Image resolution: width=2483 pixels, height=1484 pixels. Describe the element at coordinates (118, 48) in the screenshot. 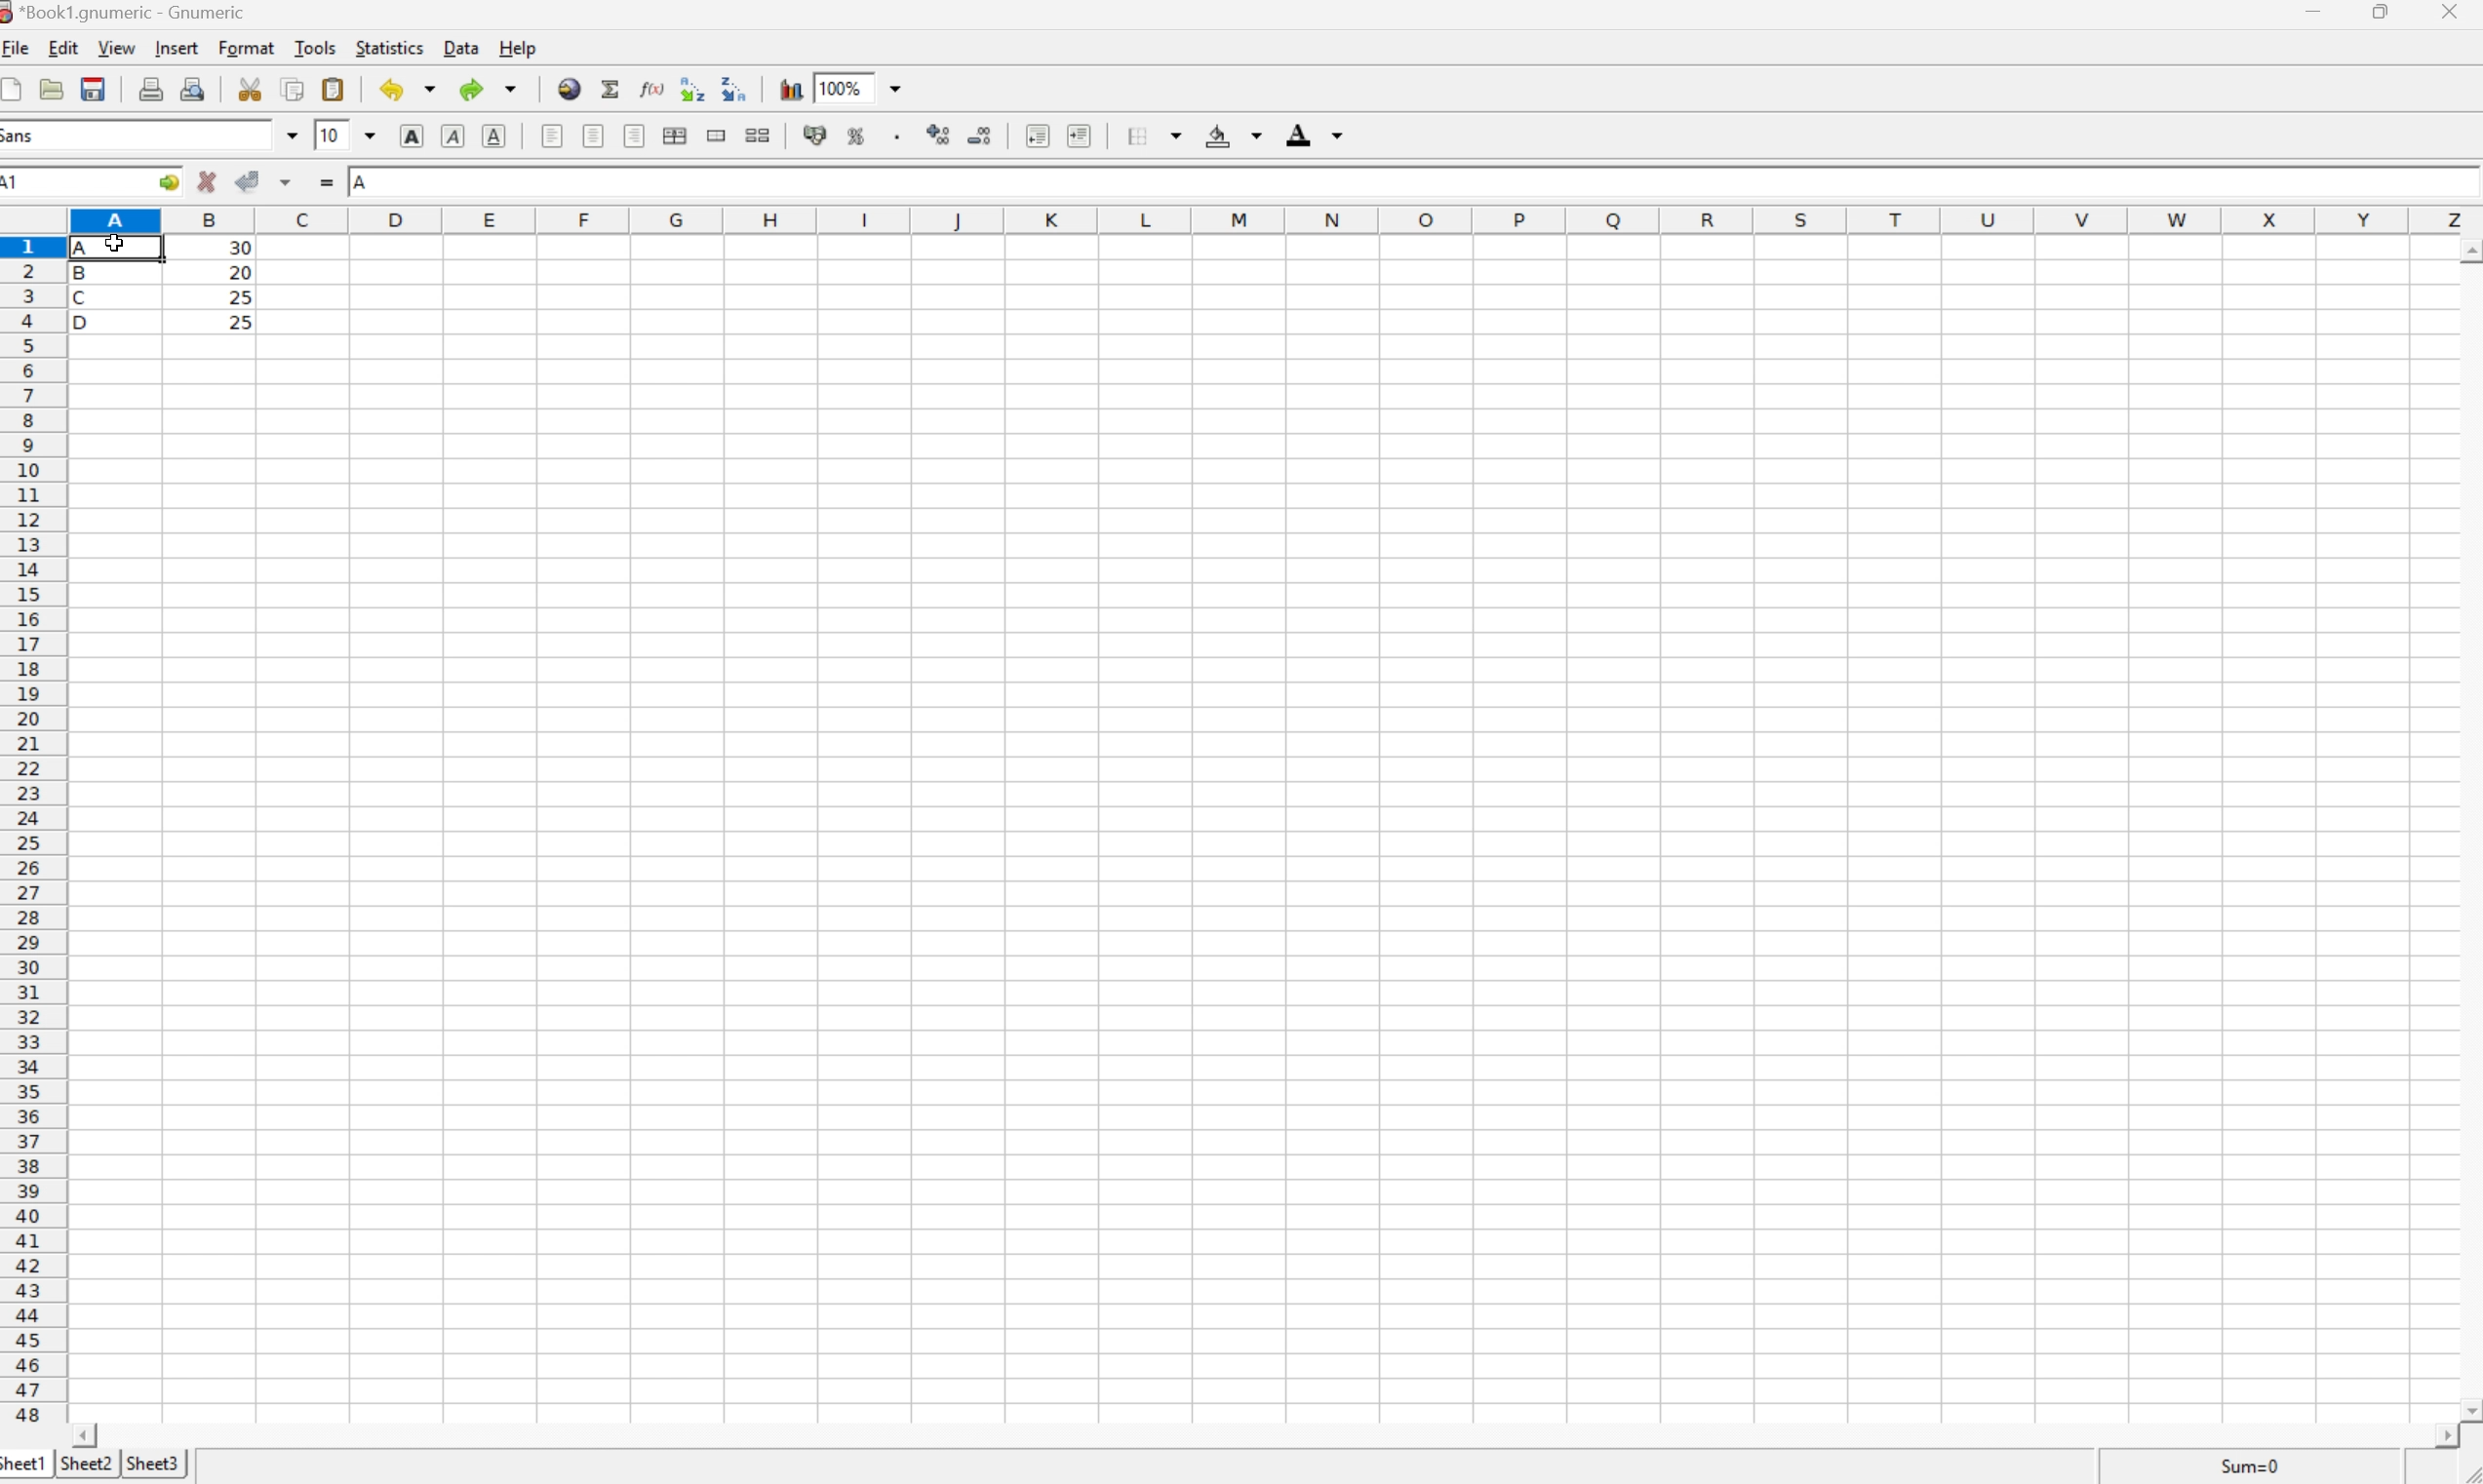

I see `View` at that location.